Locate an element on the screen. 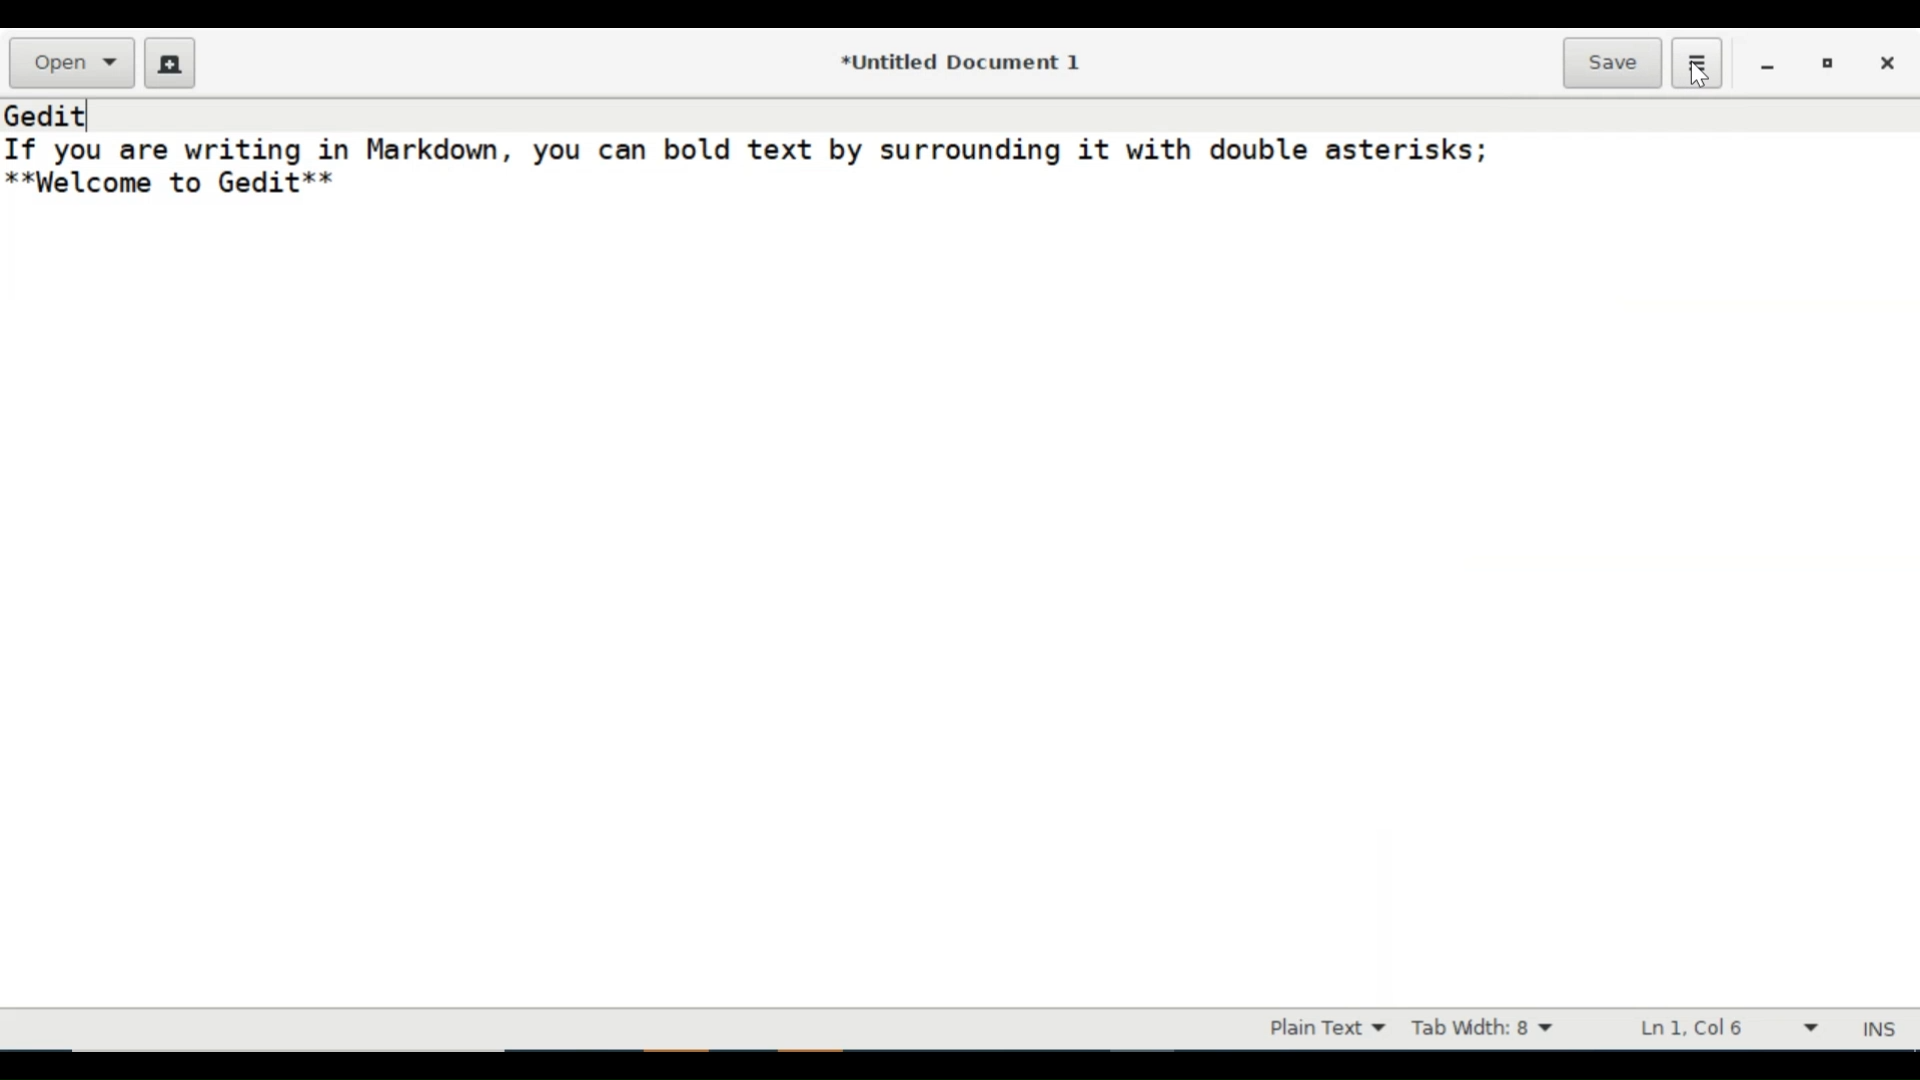  cursor is located at coordinates (1701, 74).